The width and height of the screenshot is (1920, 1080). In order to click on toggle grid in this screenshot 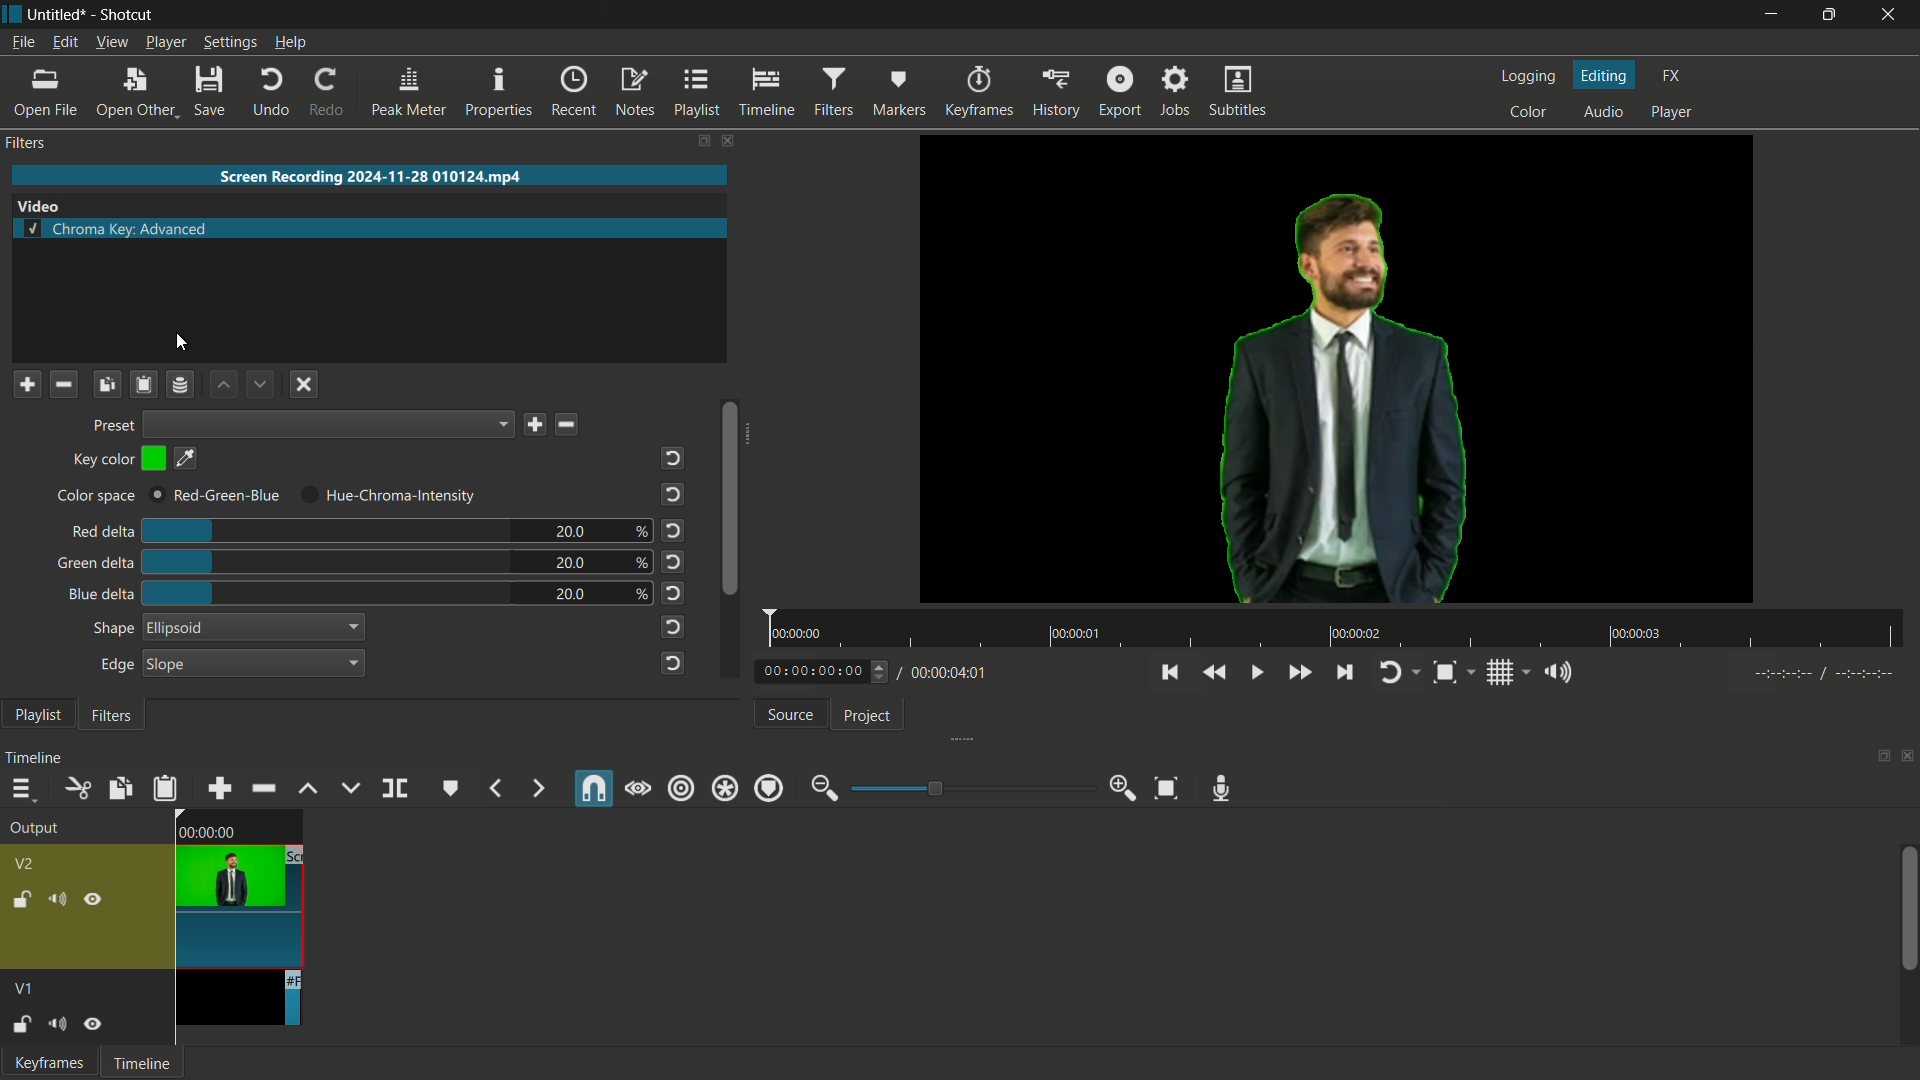, I will do `click(1499, 673)`.